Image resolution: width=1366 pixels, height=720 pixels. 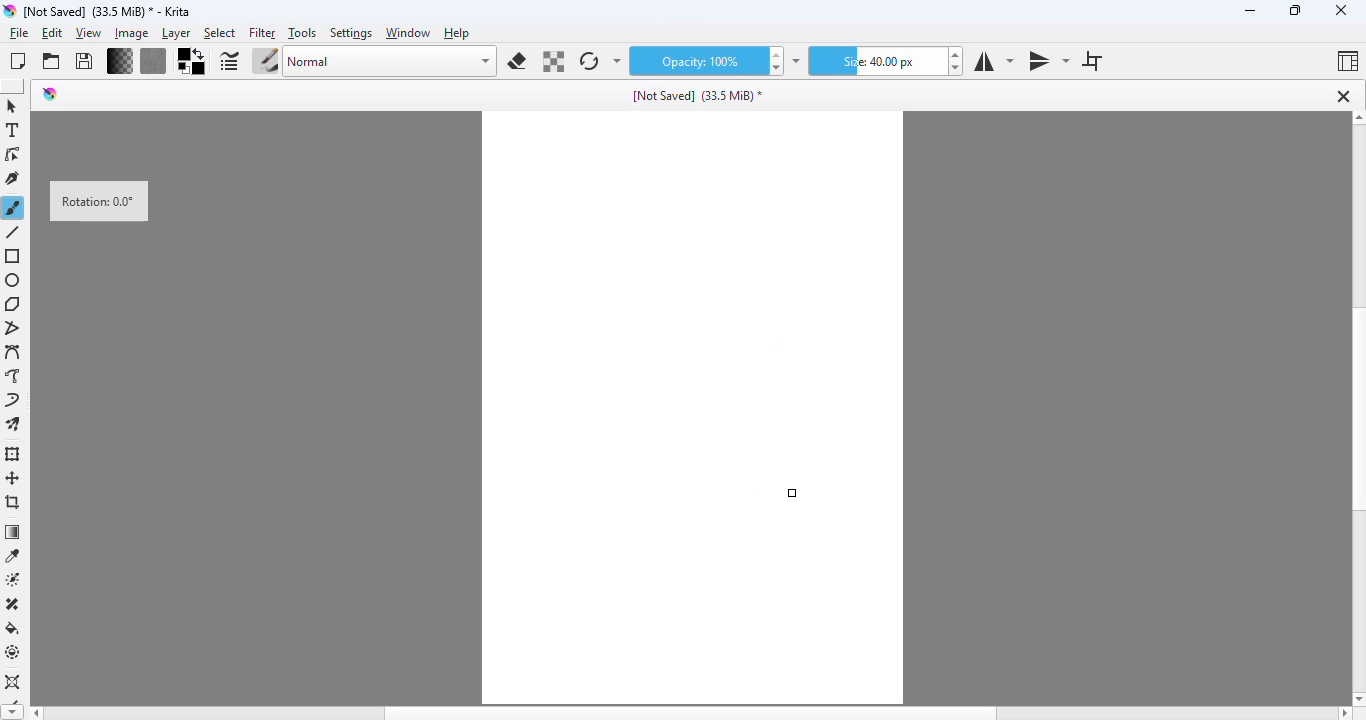 What do you see at coordinates (1348, 61) in the screenshot?
I see `choose workspace` at bounding box center [1348, 61].